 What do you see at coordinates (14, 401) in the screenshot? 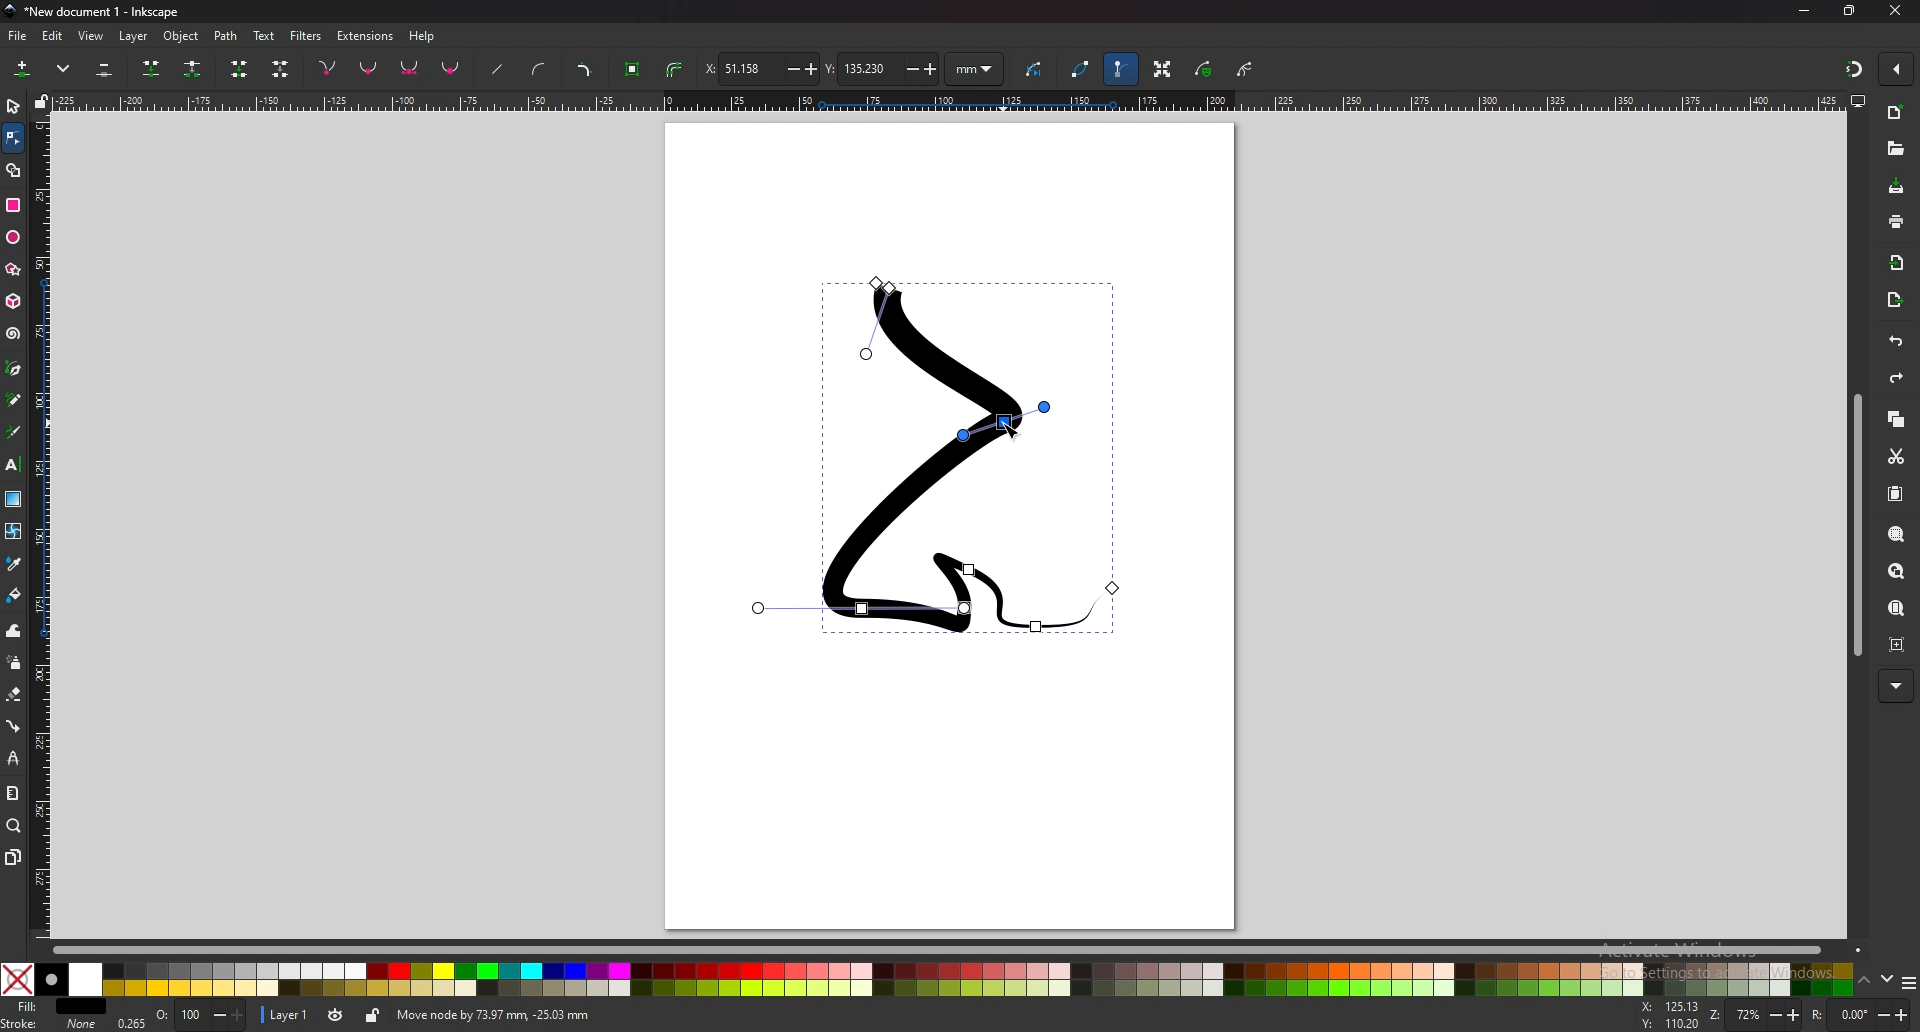
I see `pencil` at bounding box center [14, 401].